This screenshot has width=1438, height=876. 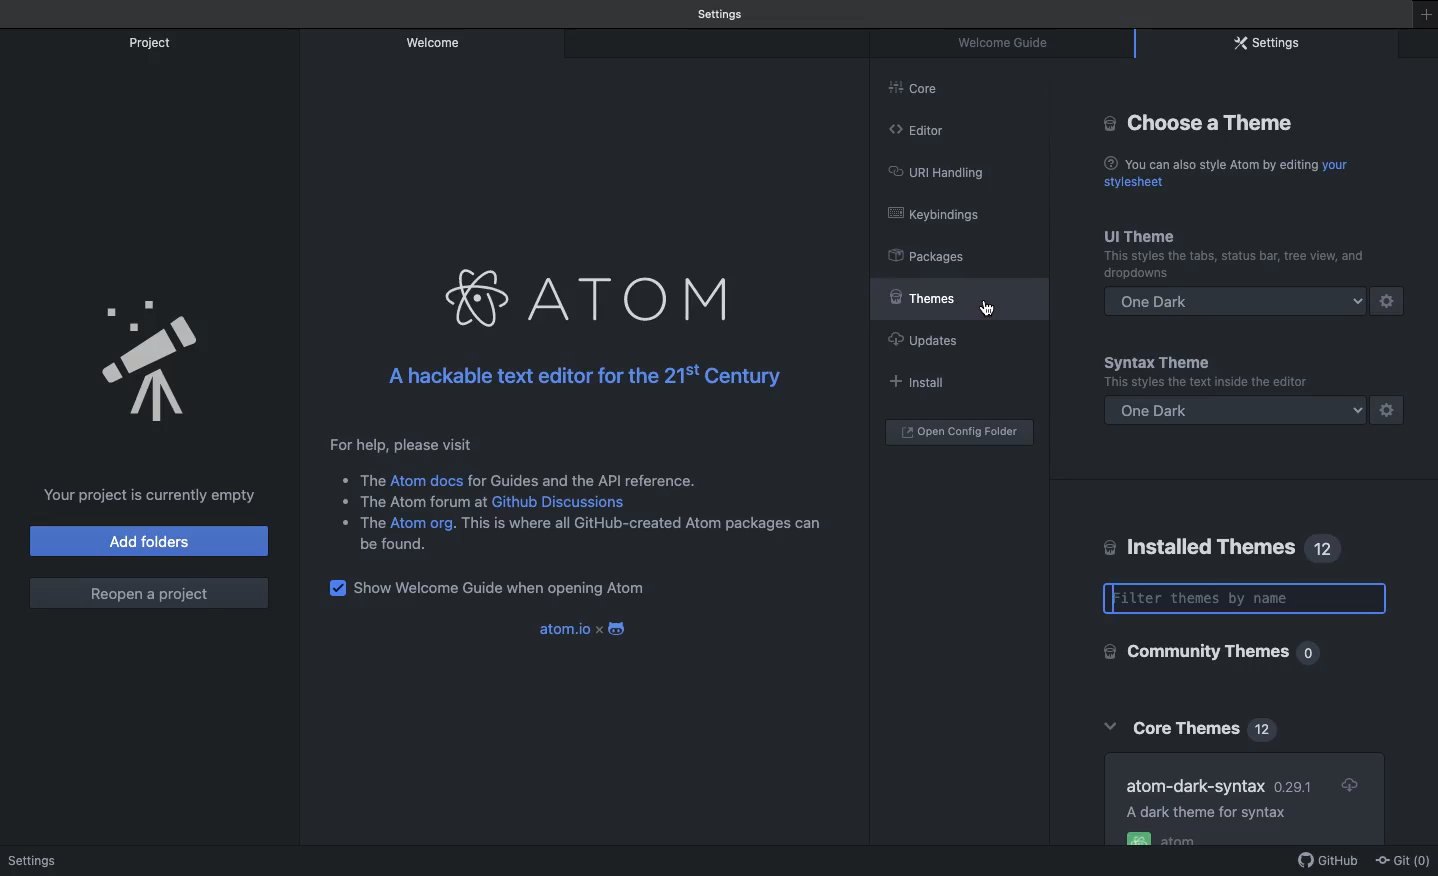 I want to click on Reopen a project, so click(x=151, y=591).